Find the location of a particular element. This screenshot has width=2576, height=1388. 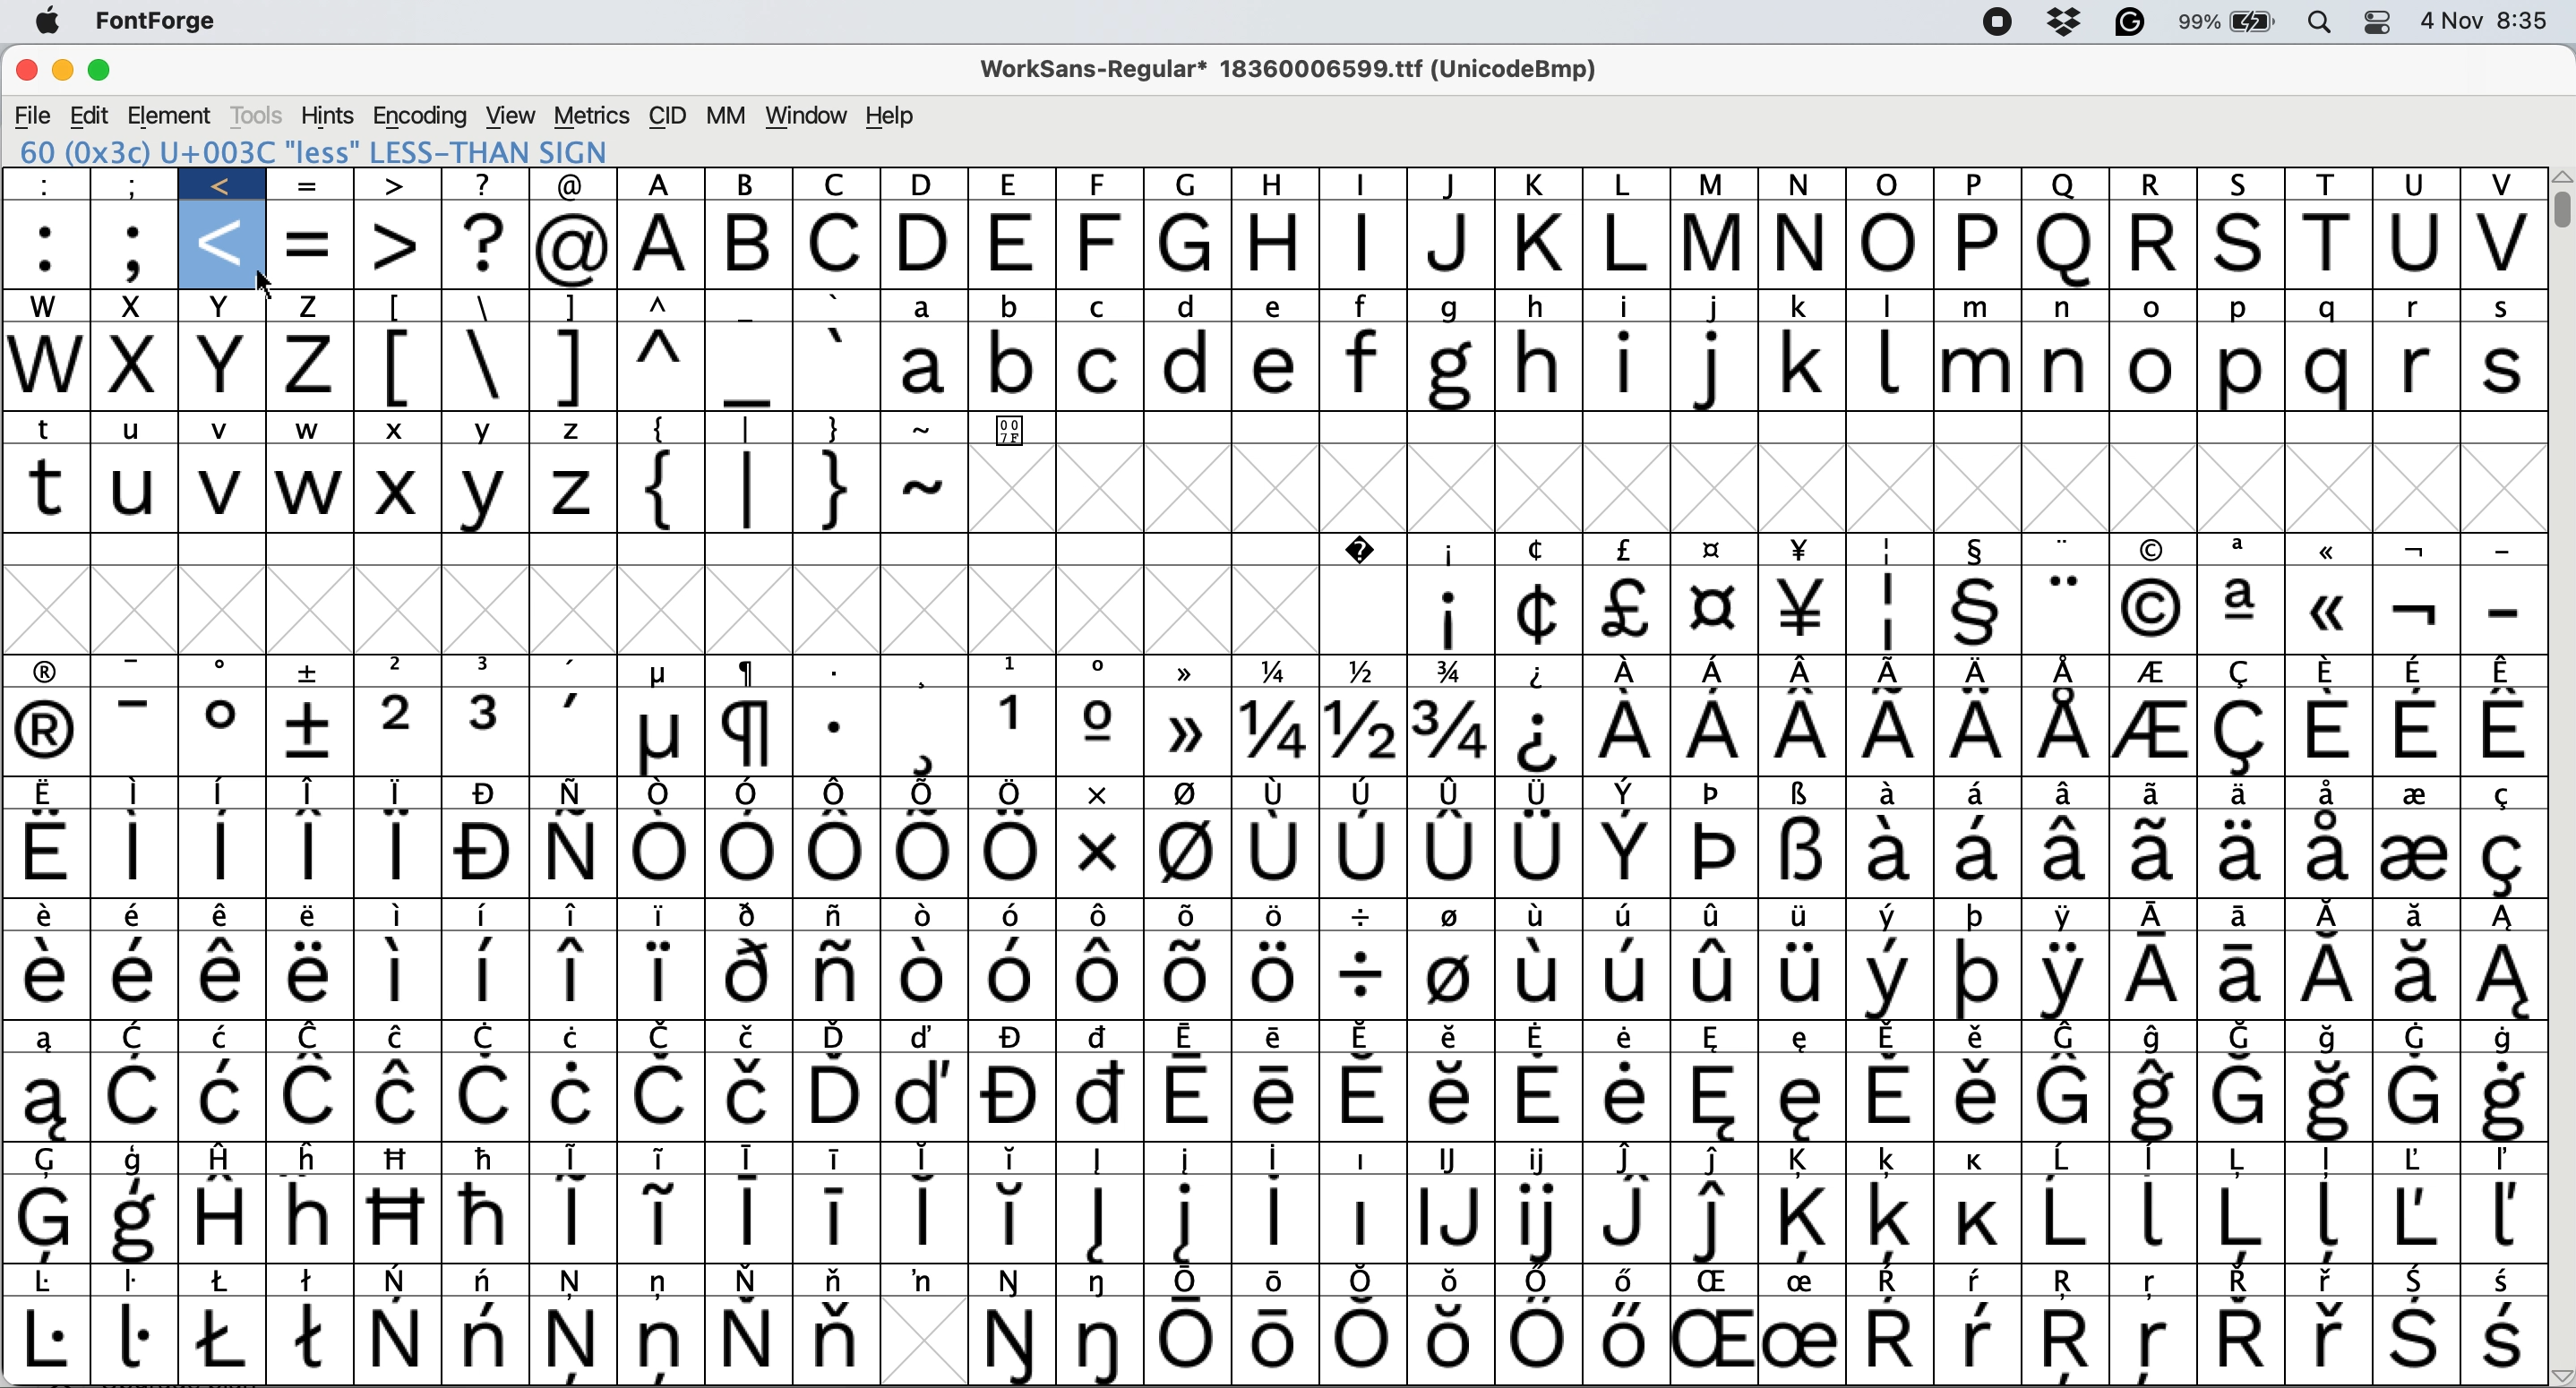

Symbol is located at coordinates (306, 732).